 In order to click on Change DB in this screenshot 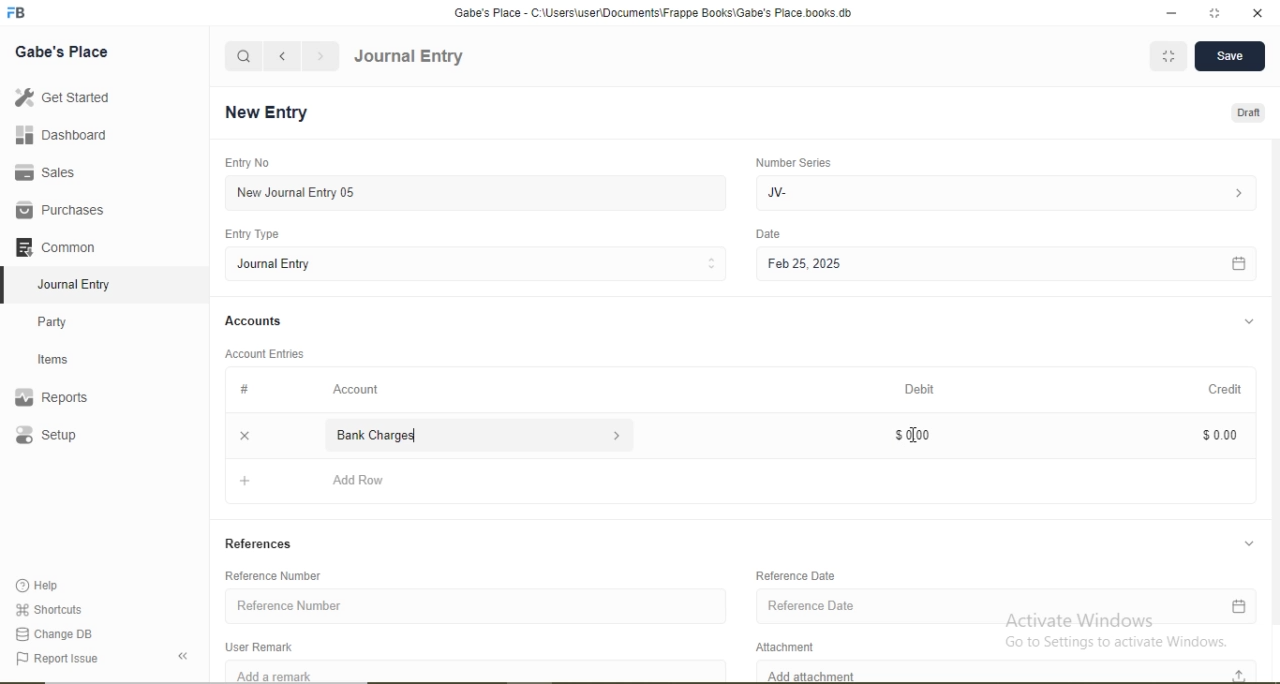, I will do `click(55, 633)`.